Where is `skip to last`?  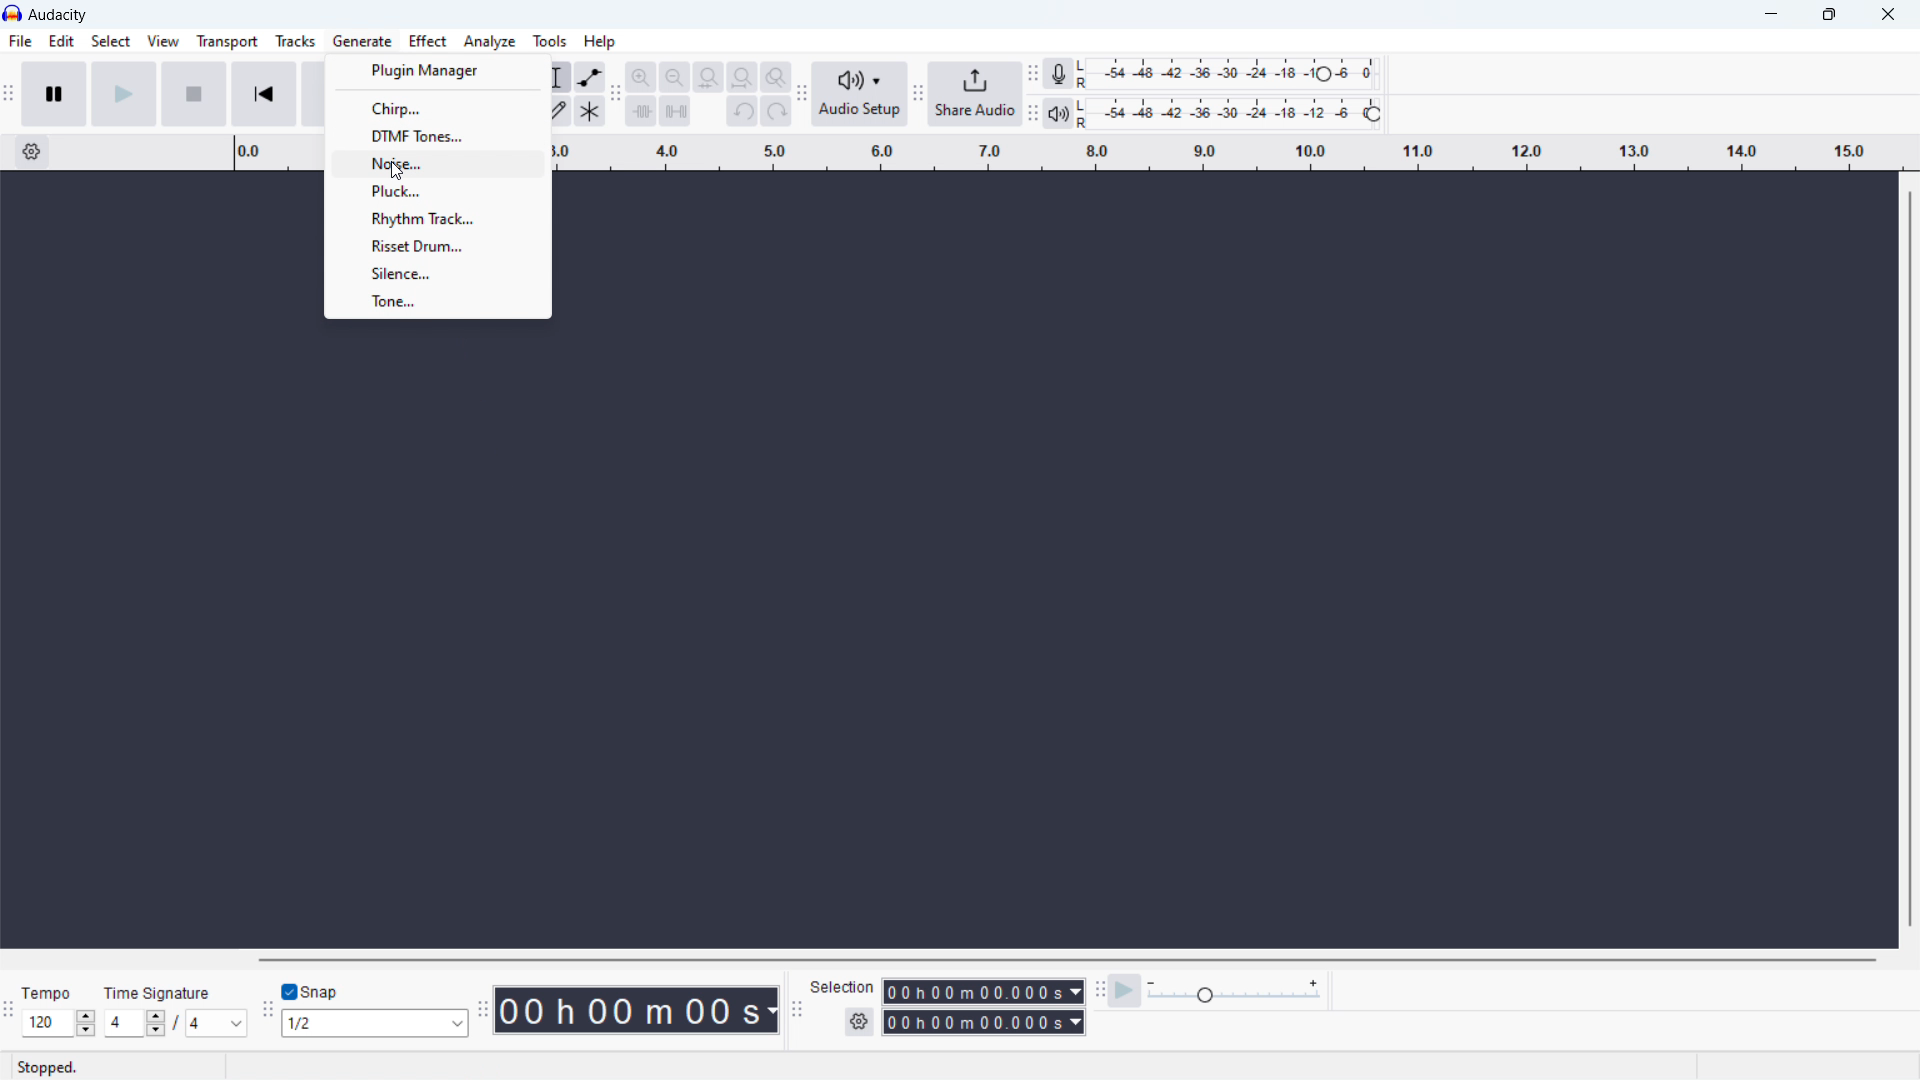
skip to last is located at coordinates (312, 94).